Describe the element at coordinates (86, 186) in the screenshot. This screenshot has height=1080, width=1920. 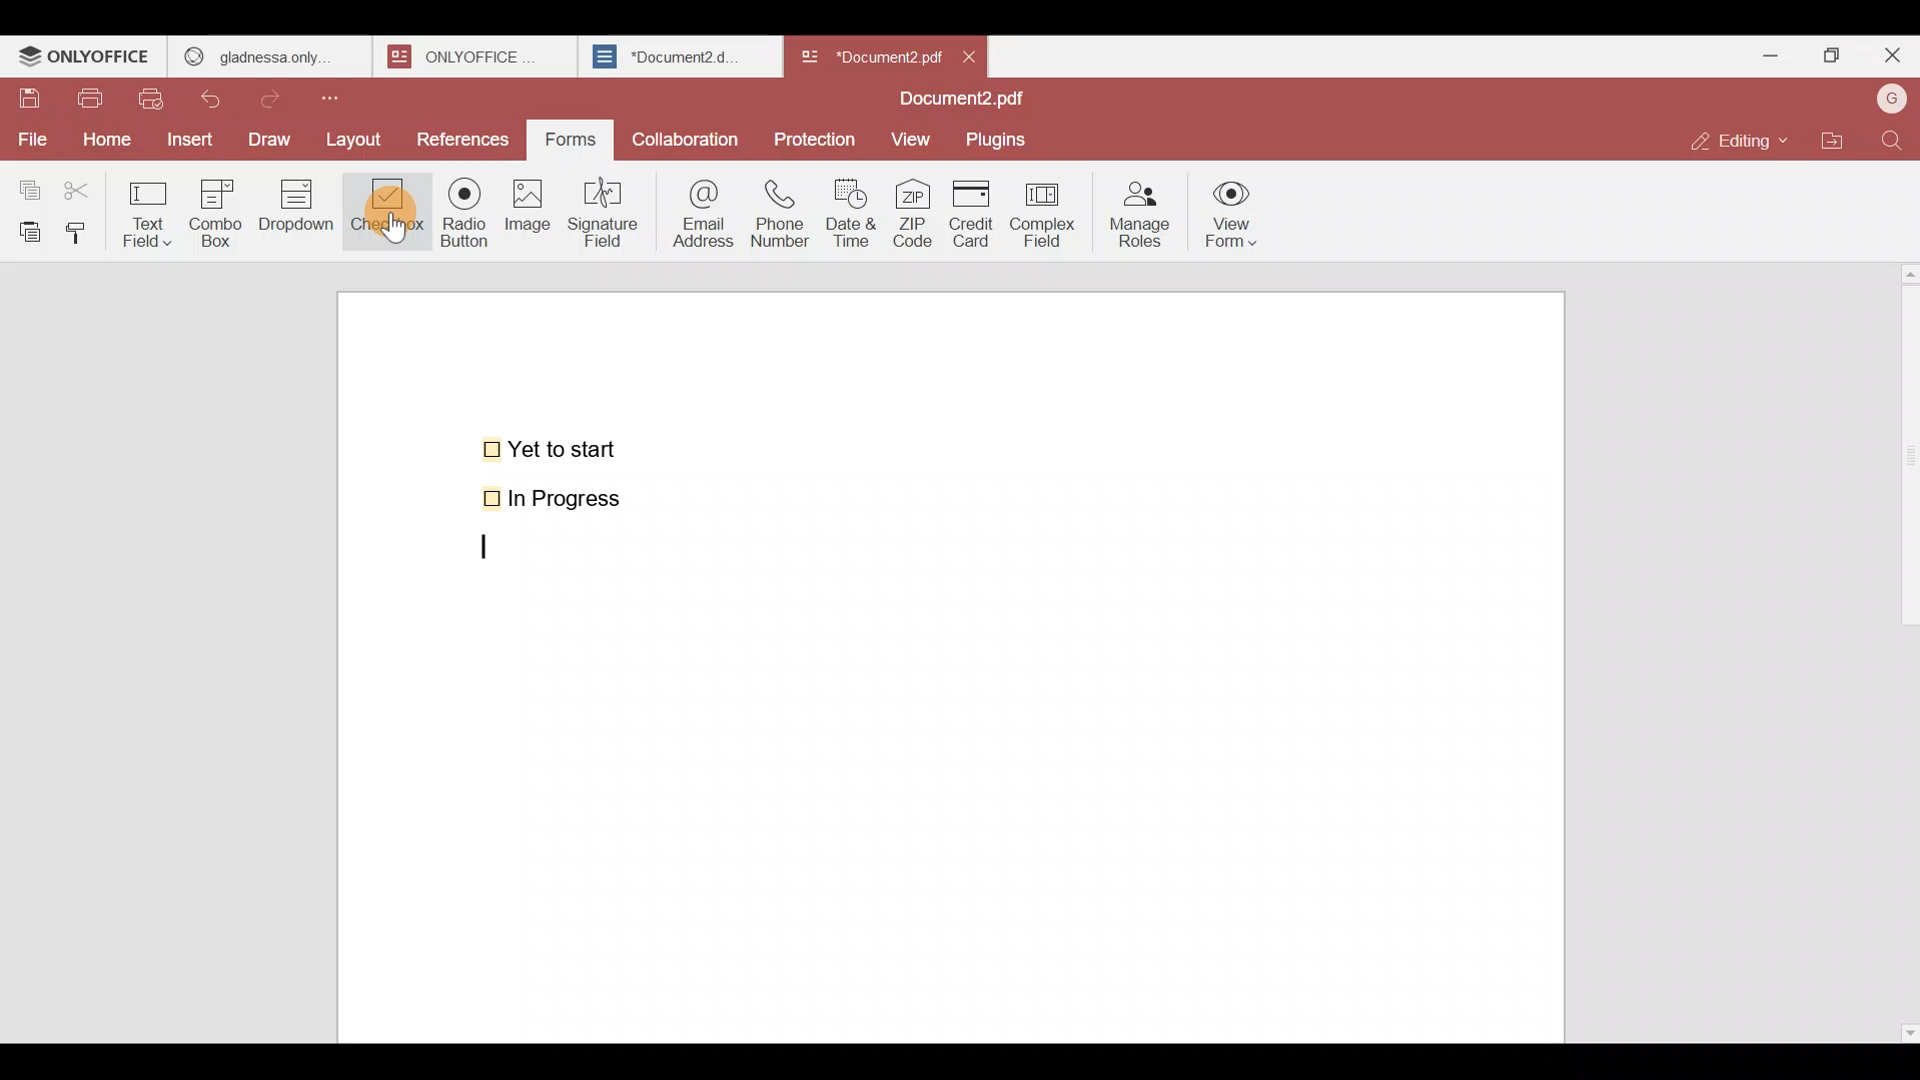
I see `Cut` at that location.